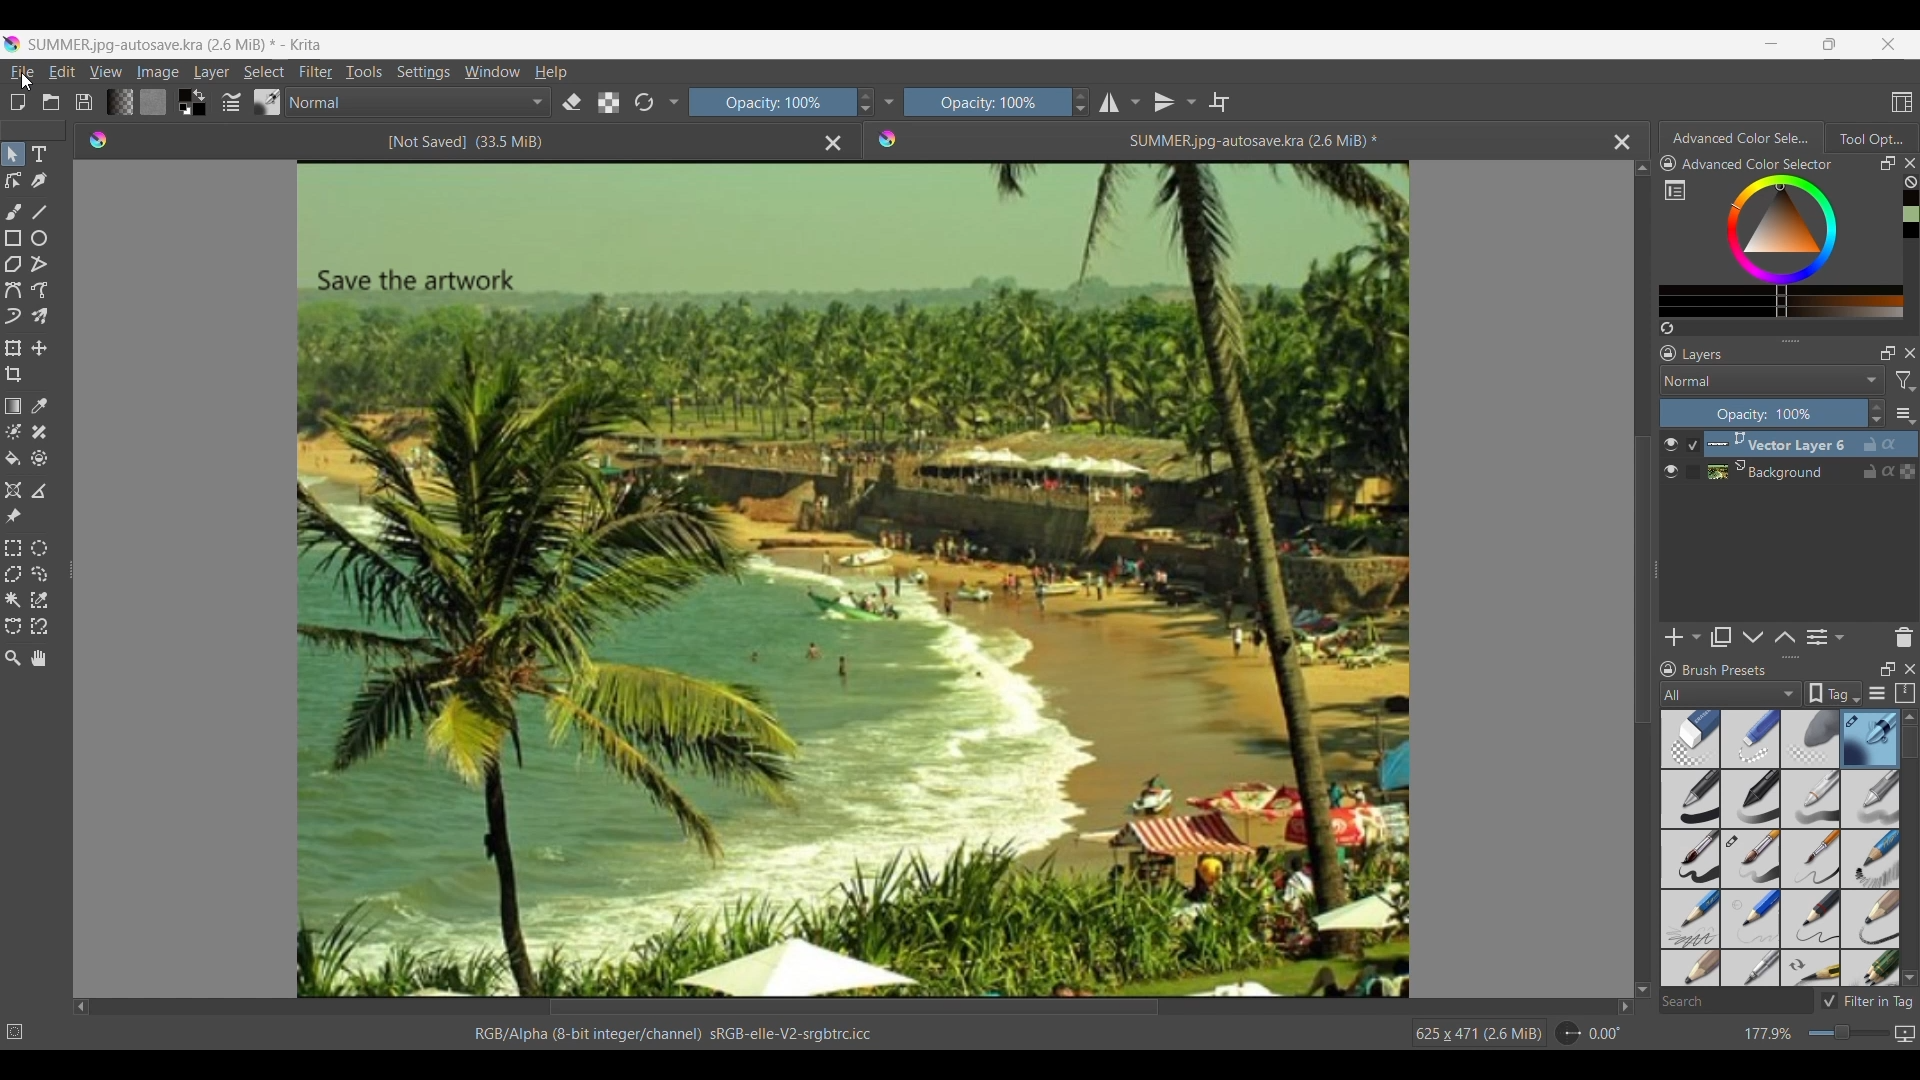 The width and height of the screenshot is (1920, 1080). What do you see at coordinates (1625, 1007) in the screenshot?
I see `Quick slide to right` at bounding box center [1625, 1007].